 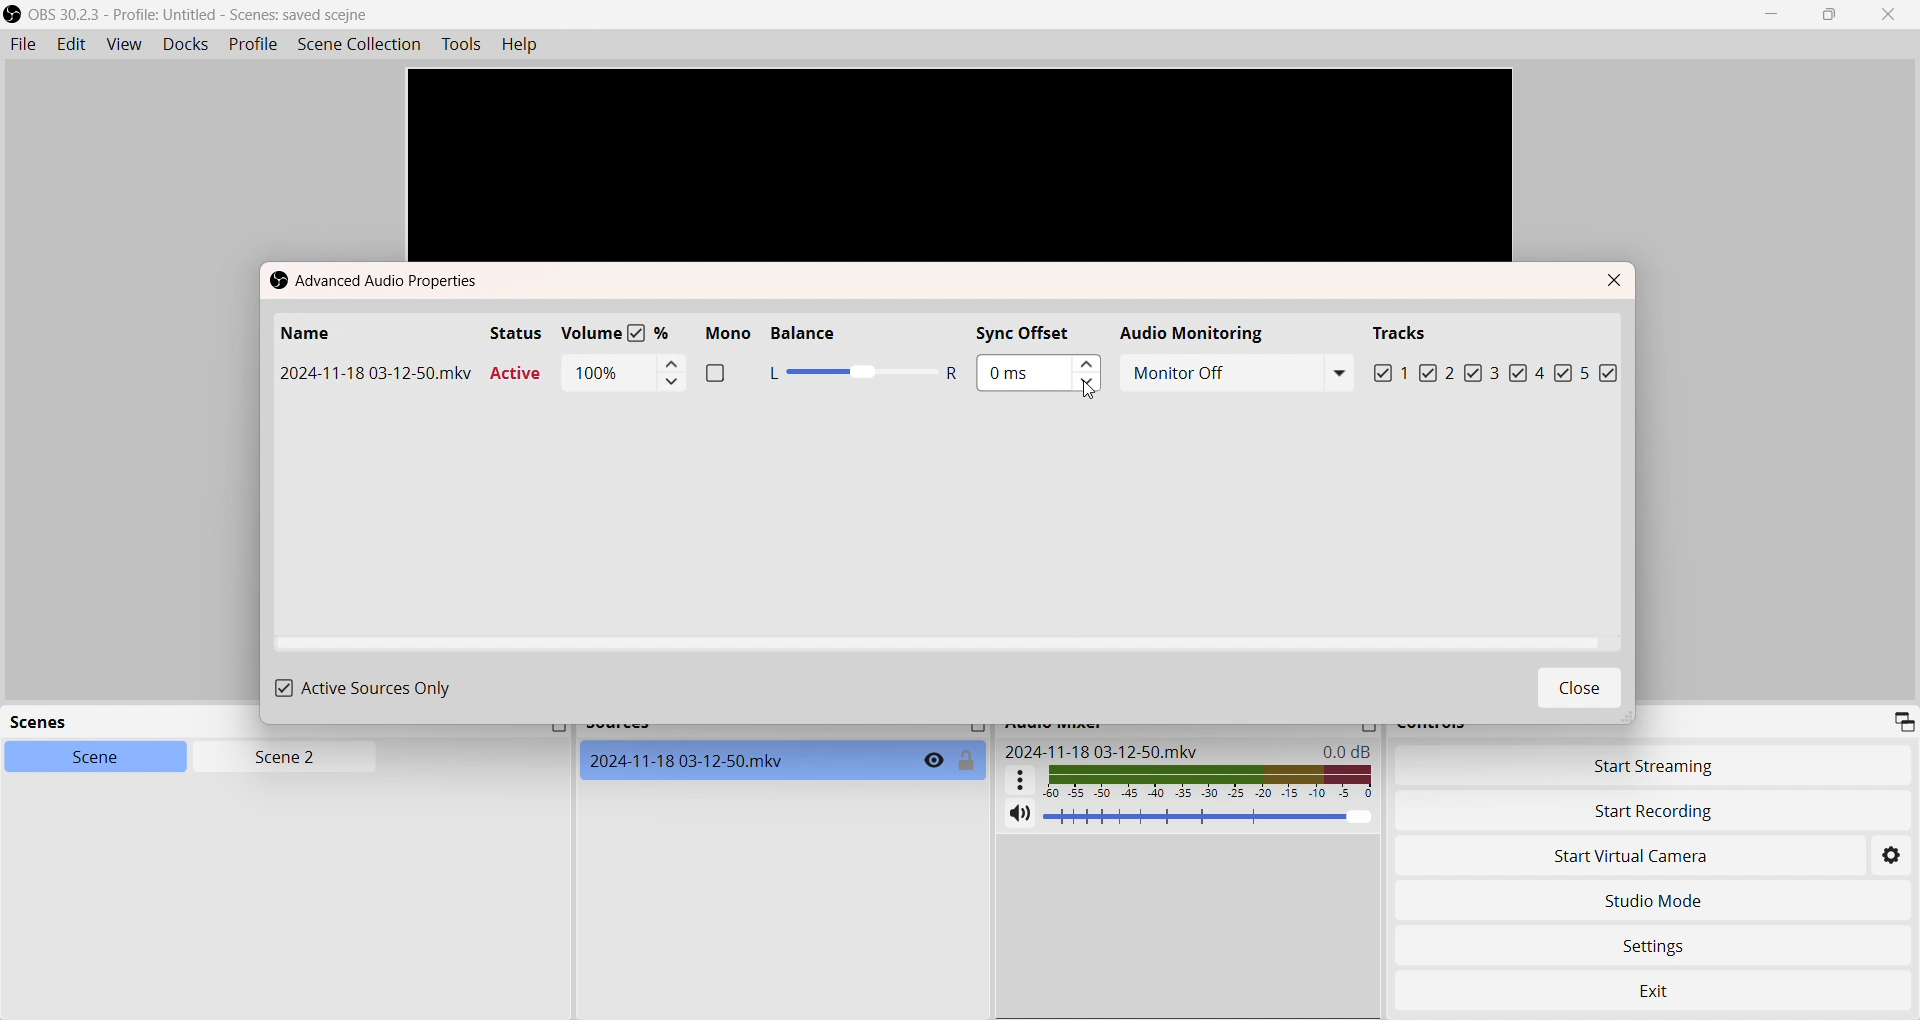 What do you see at coordinates (1601, 373) in the screenshot?
I see `5` at bounding box center [1601, 373].